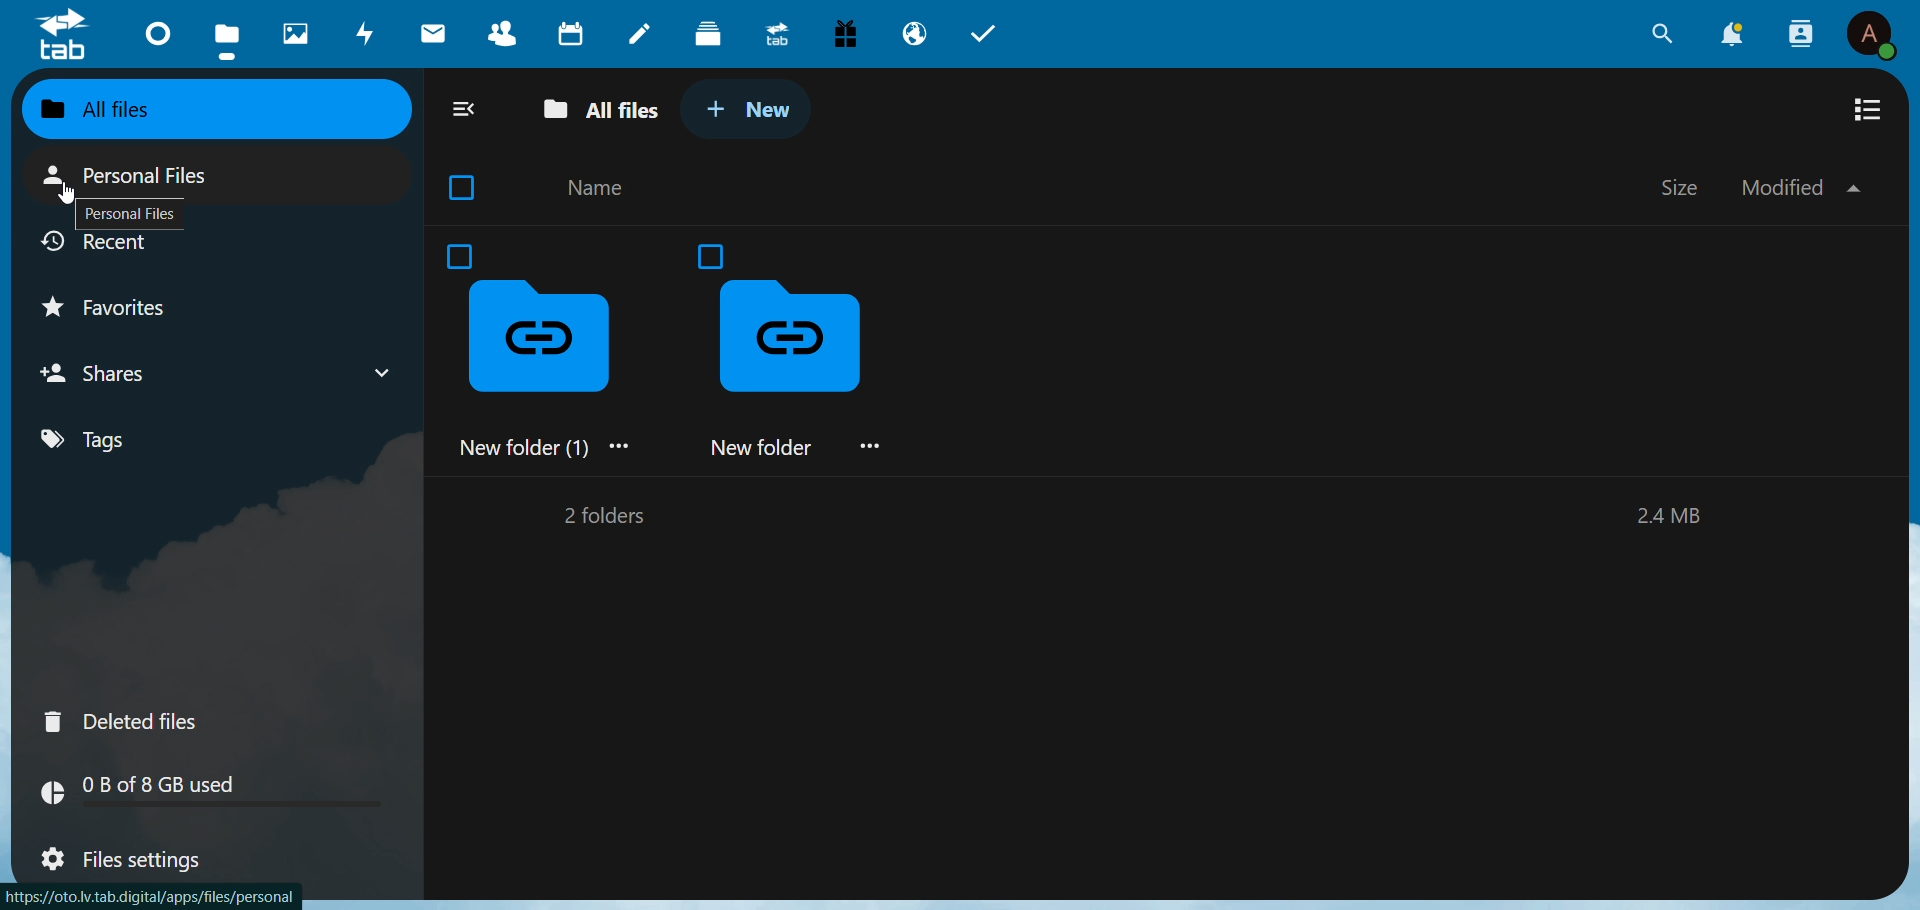 The height and width of the screenshot is (910, 1920). What do you see at coordinates (155, 111) in the screenshot?
I see `all files` at bounding box center [155, 111].